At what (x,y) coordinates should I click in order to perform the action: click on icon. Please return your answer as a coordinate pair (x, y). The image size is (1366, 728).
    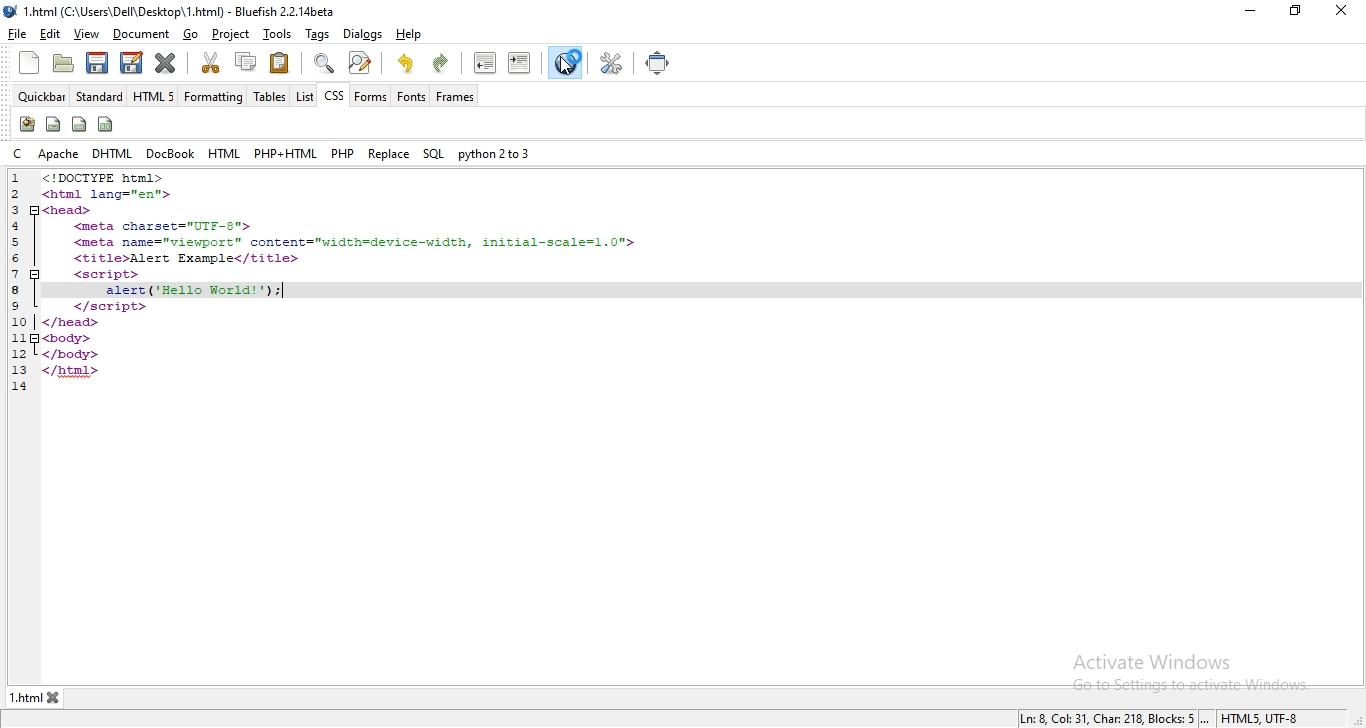
    Looking at the image, I should click on (108, 123).